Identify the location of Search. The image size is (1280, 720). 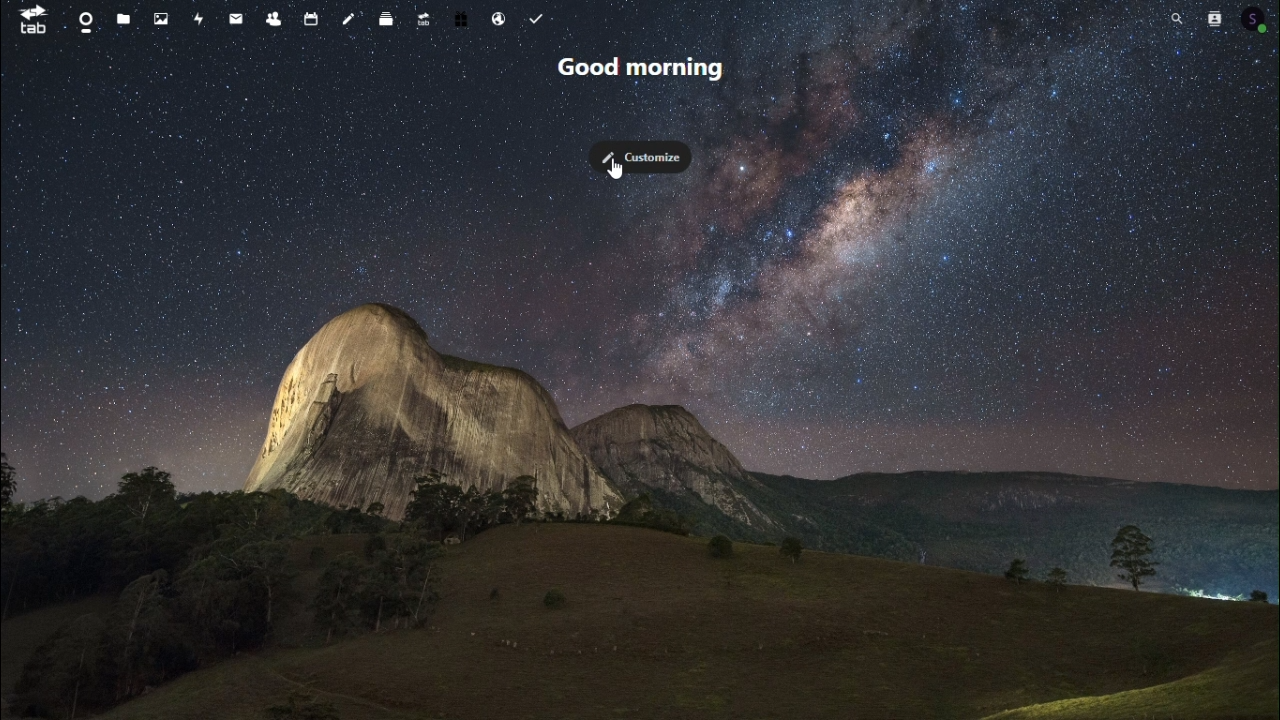
(1175, 15).